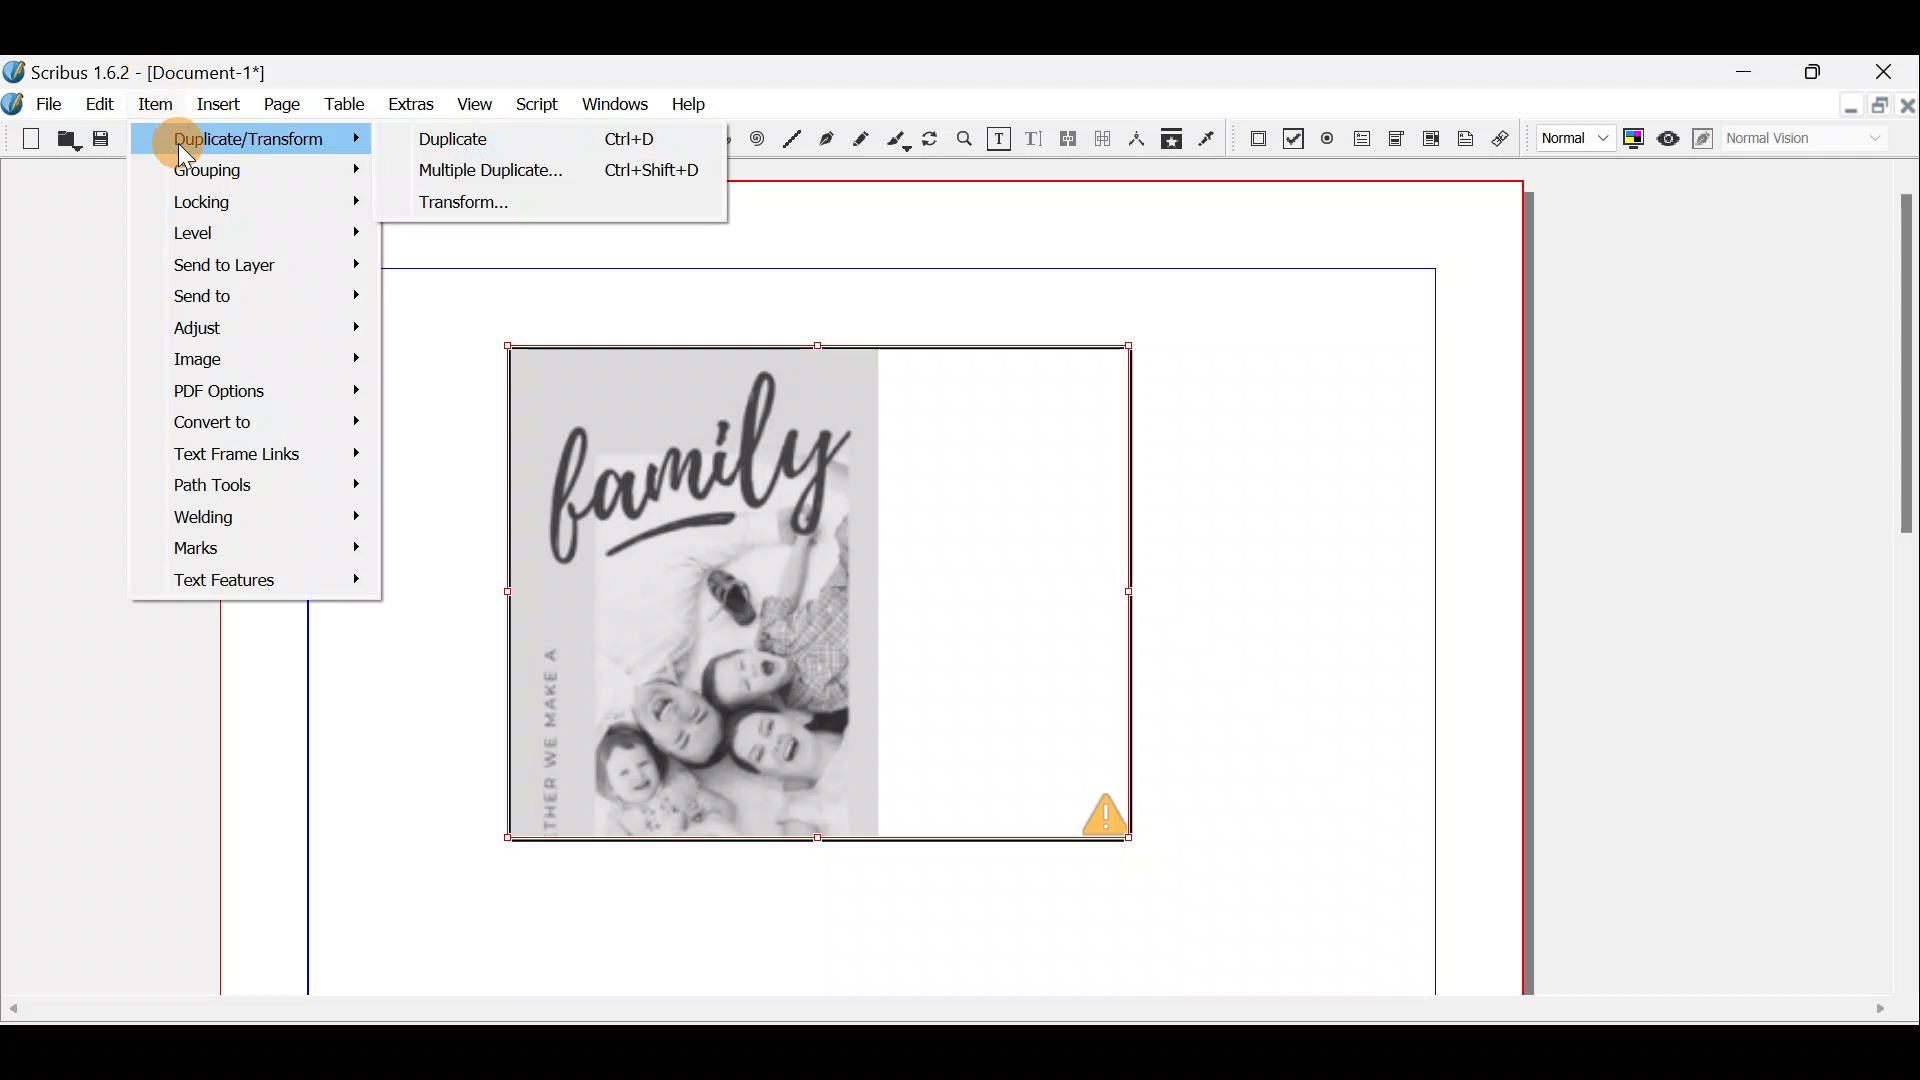  What do you see at coordinates (1635, 138) in the screenshot?
I see `Toggle colour management system` at bounding box center [1635, 138].